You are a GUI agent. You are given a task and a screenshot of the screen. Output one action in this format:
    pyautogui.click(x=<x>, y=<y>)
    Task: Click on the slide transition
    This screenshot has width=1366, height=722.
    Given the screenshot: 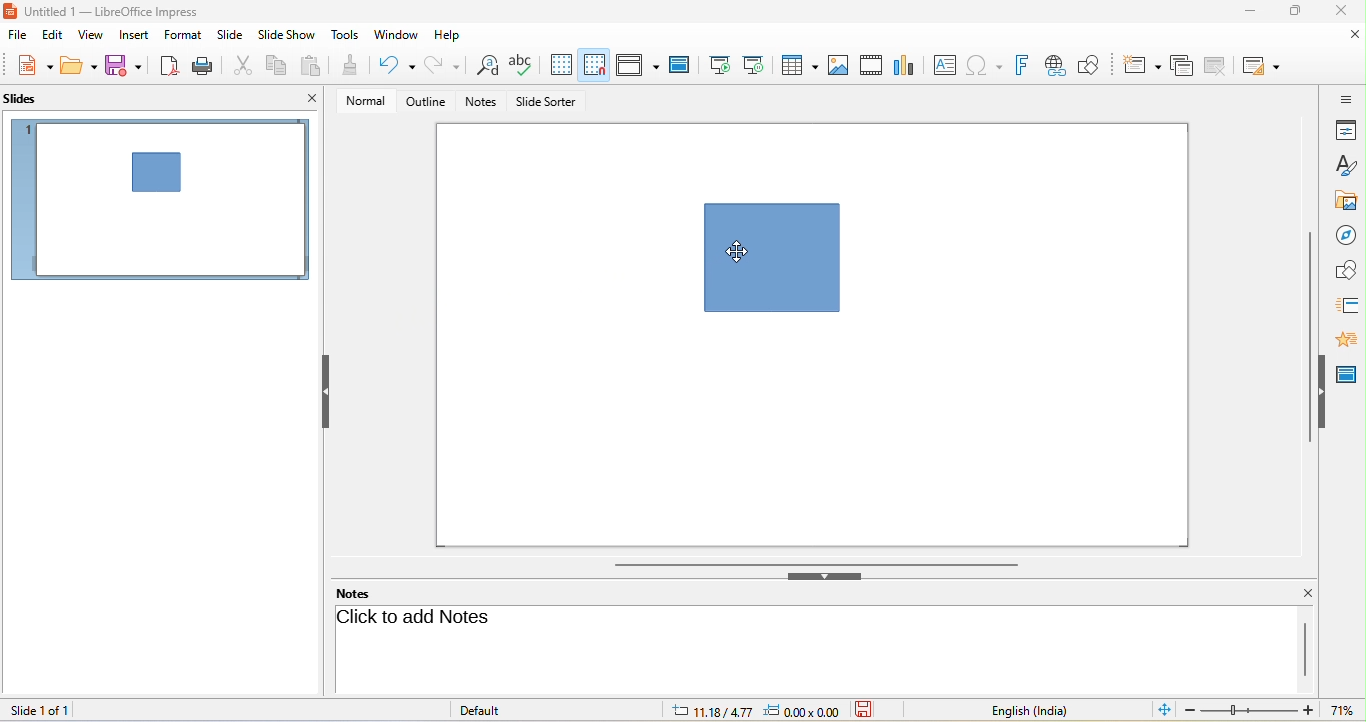 What is the action you would take?
    pyautogui.click(x=1347, y=303)
    